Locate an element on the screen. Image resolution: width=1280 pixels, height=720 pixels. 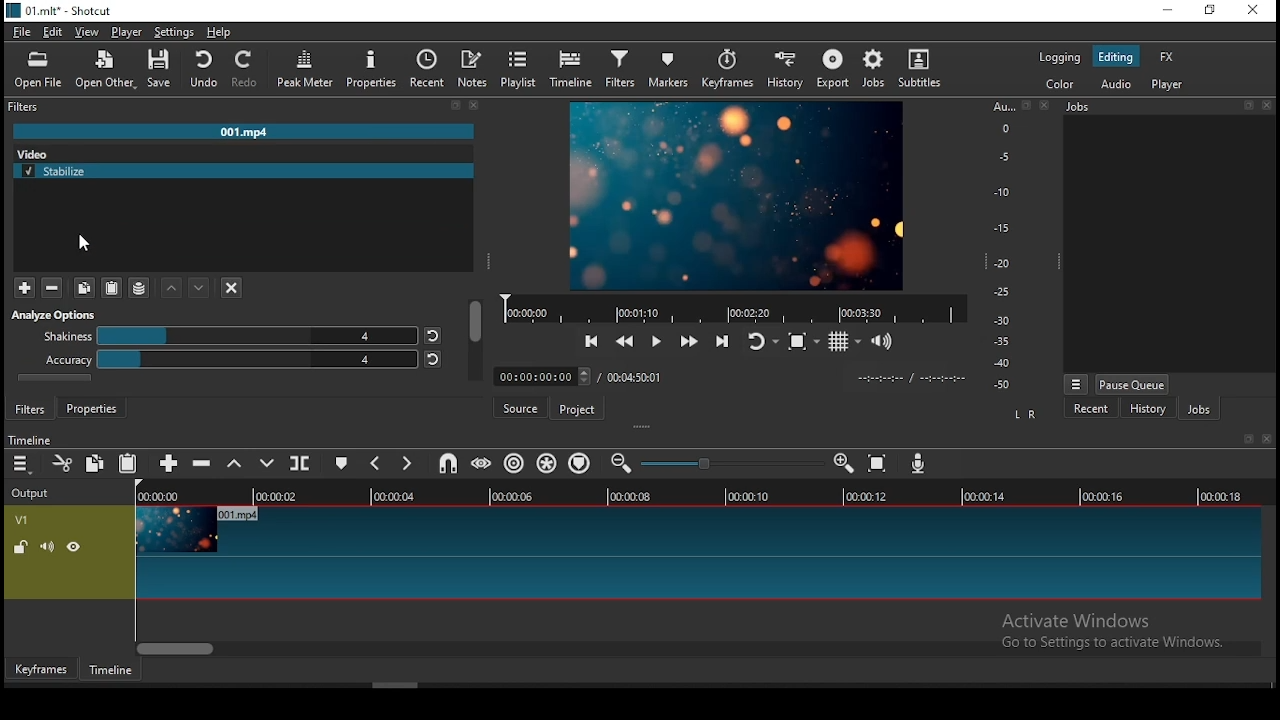
Open File is located at coordinates (35, 73).